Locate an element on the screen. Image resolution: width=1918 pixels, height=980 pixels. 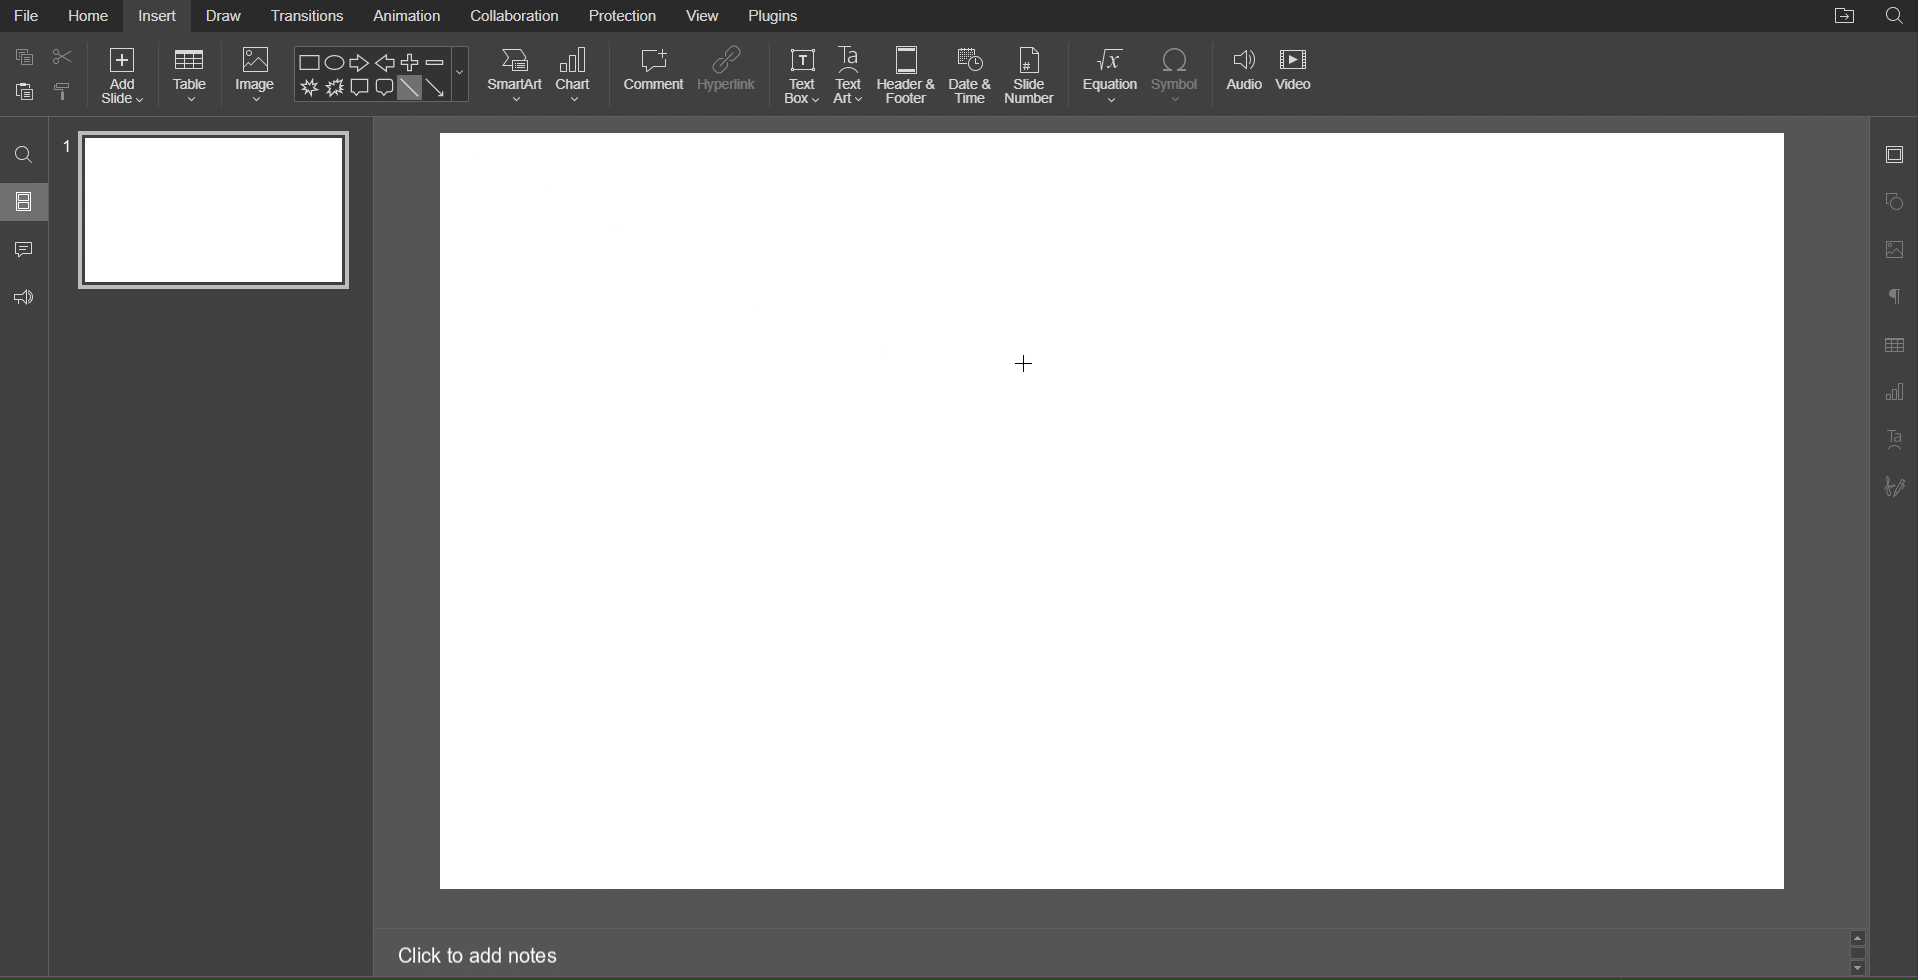
Video is located at coordinates (1301, 74).